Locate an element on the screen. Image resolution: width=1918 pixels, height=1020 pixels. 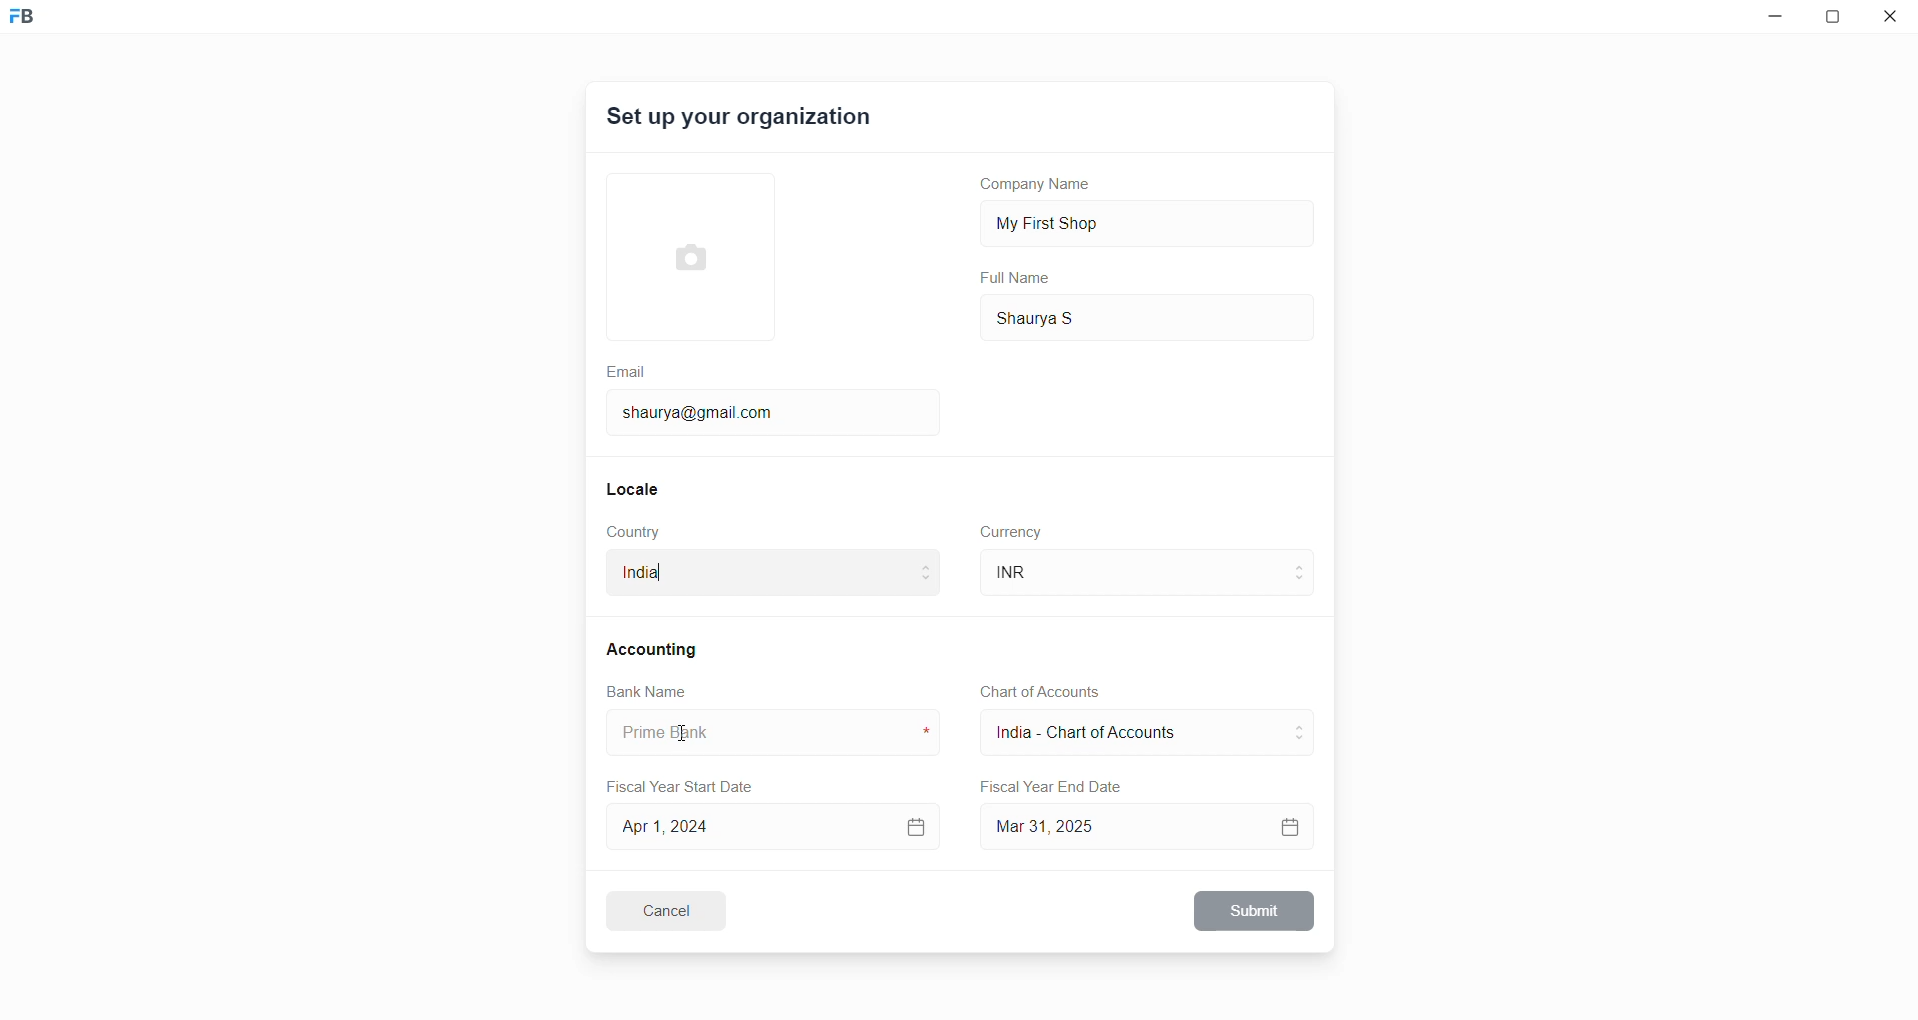
Email is located at coordinates (629, 369).